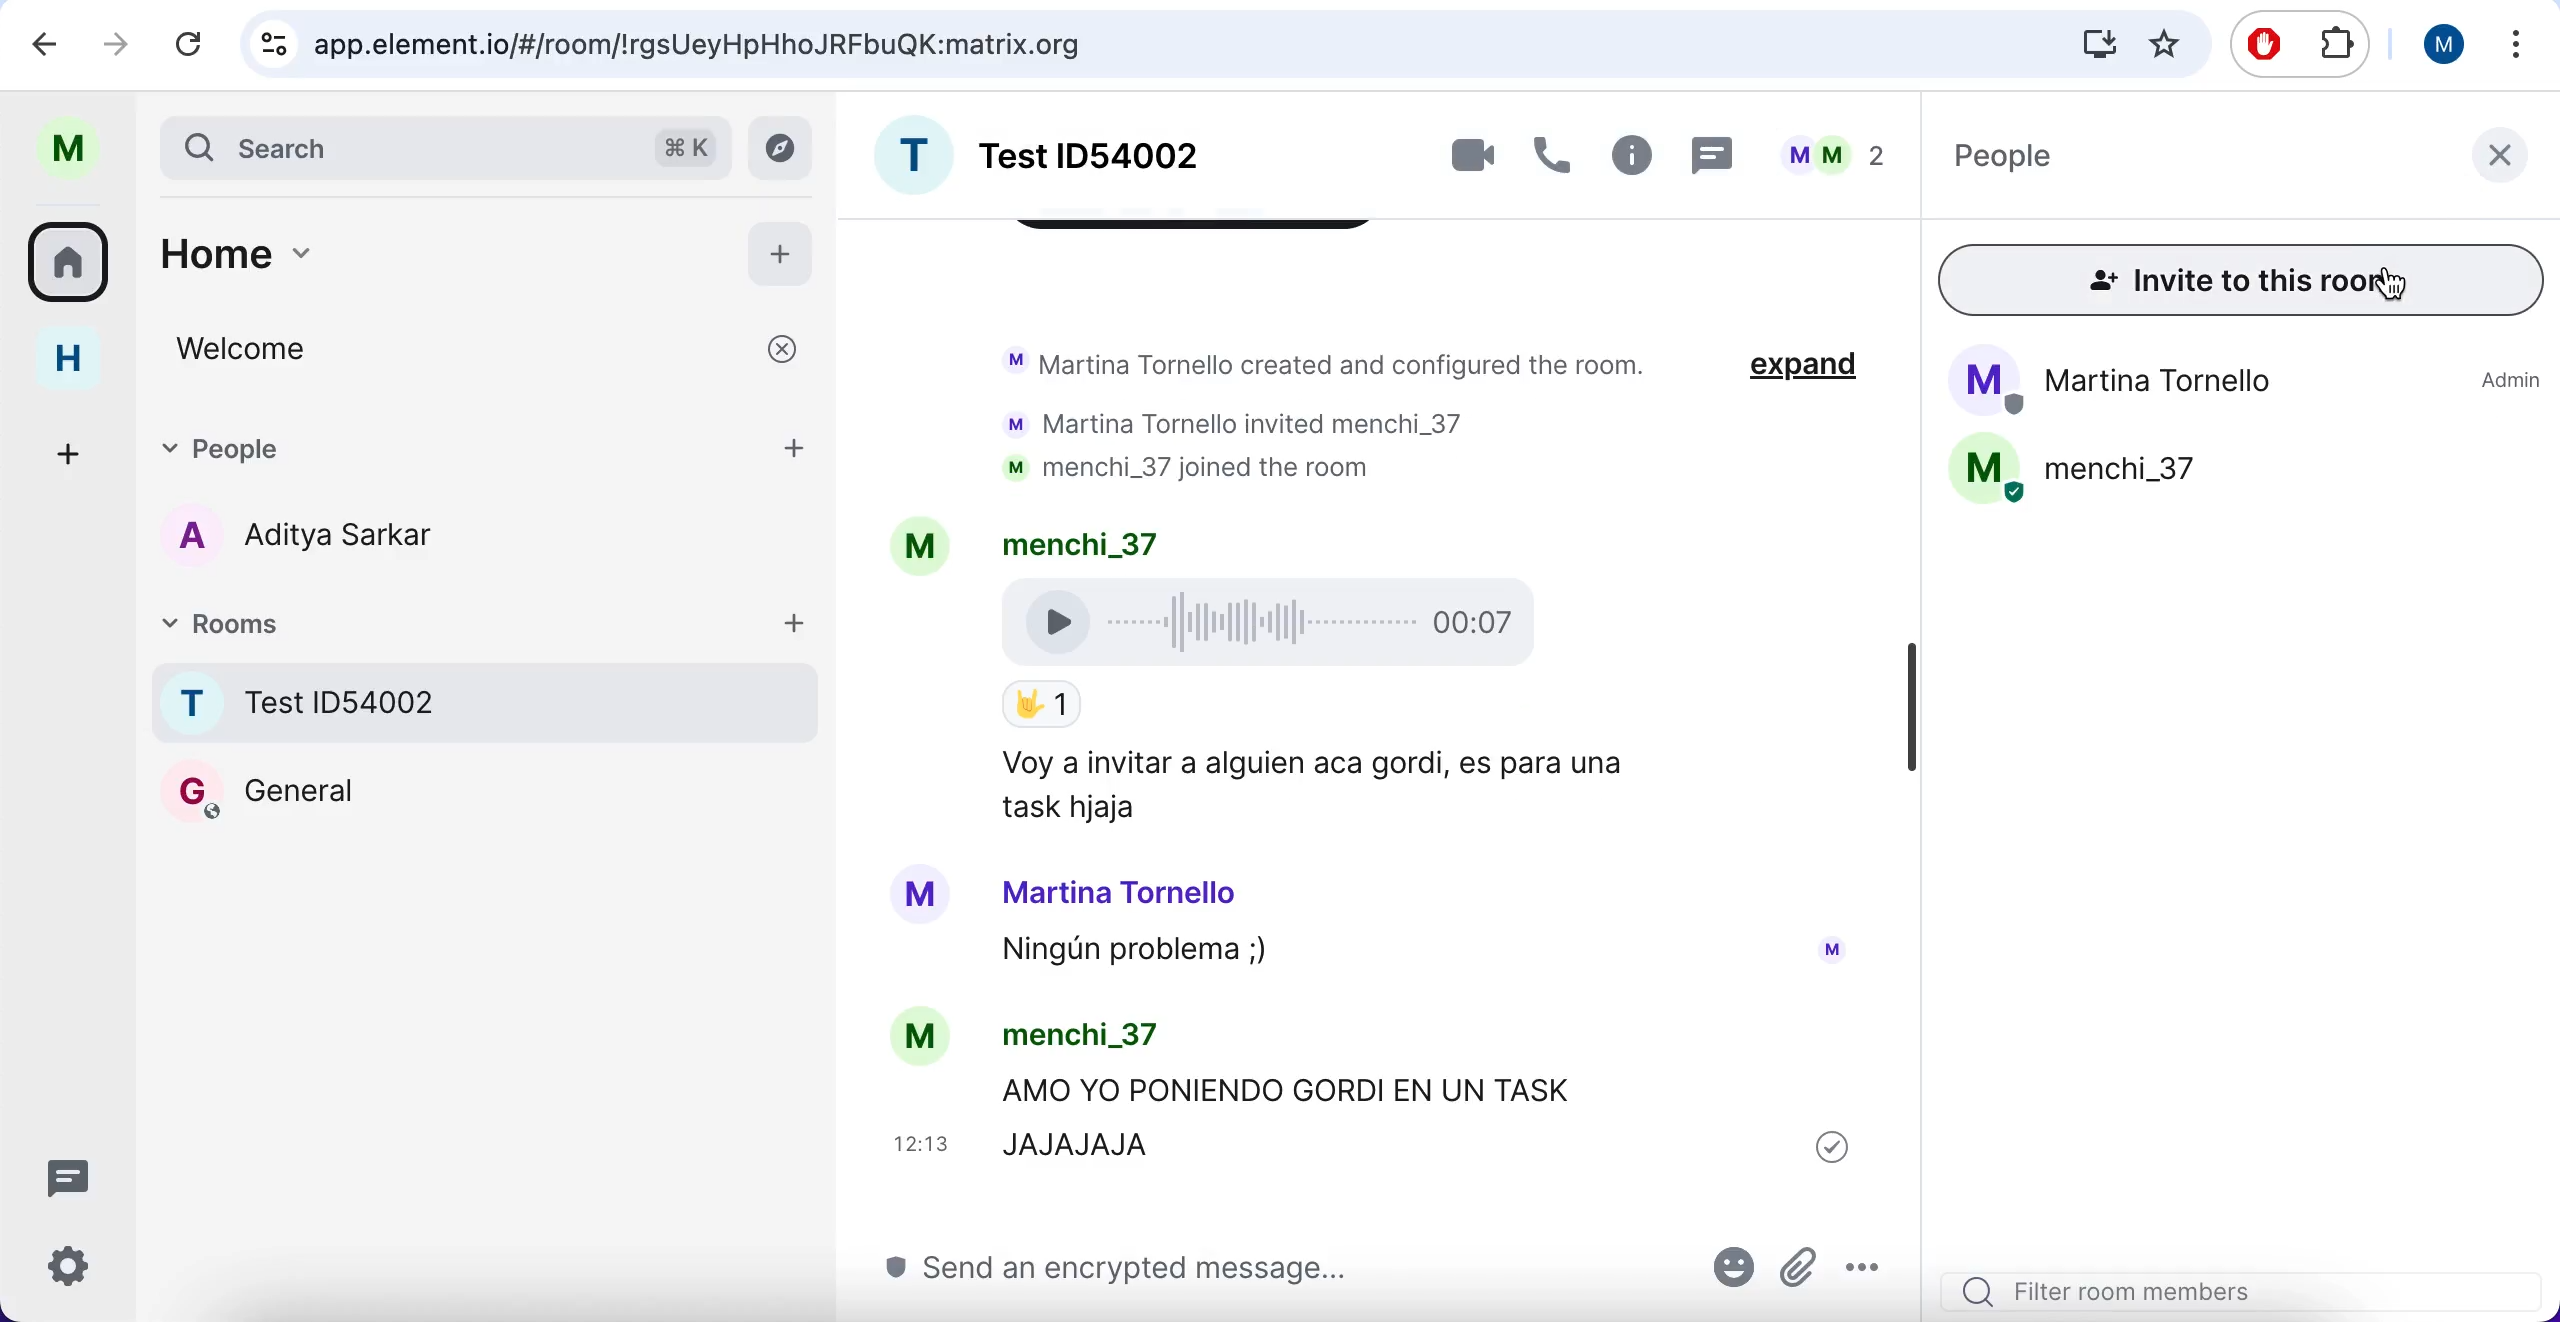  What do you see at coordinates (187, 47) in the screenshot?
I see `reload current page` at bounding box center [187, 47].